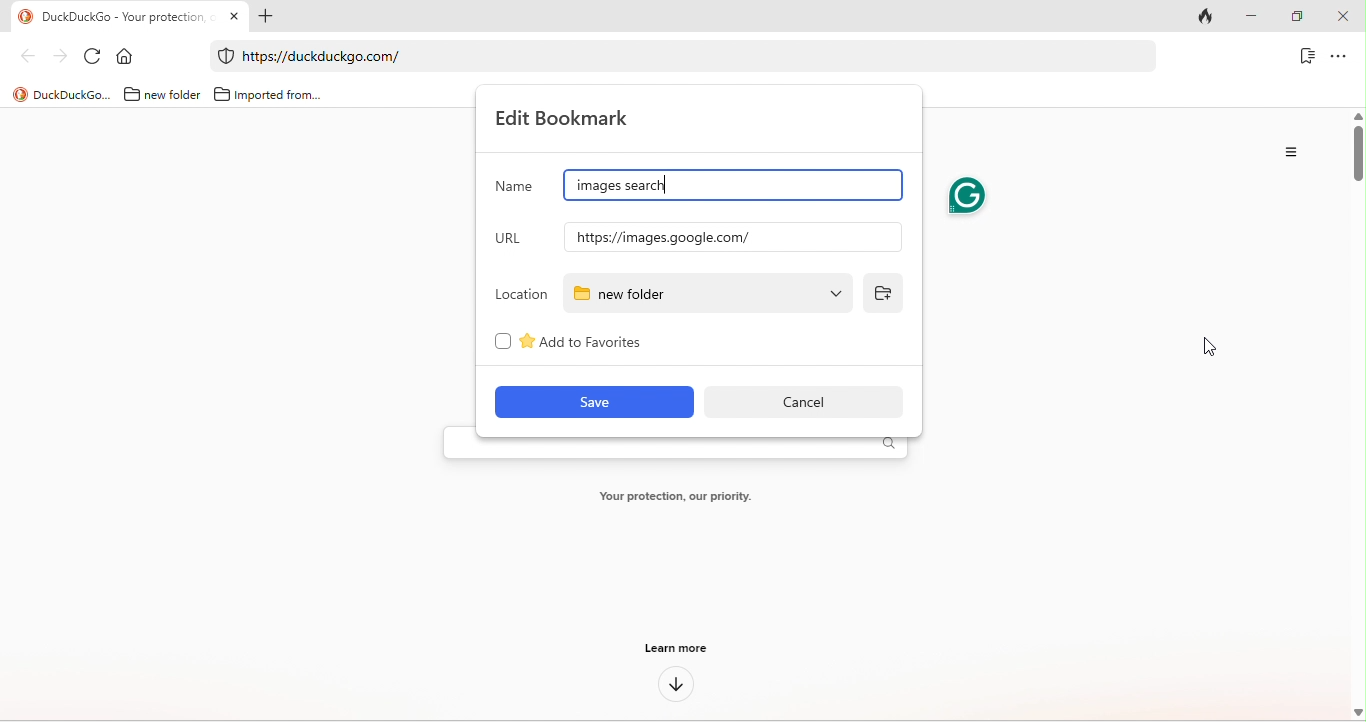  Describe the element at coordinates (592, 403) in the screenshot. I see `save` at that location.